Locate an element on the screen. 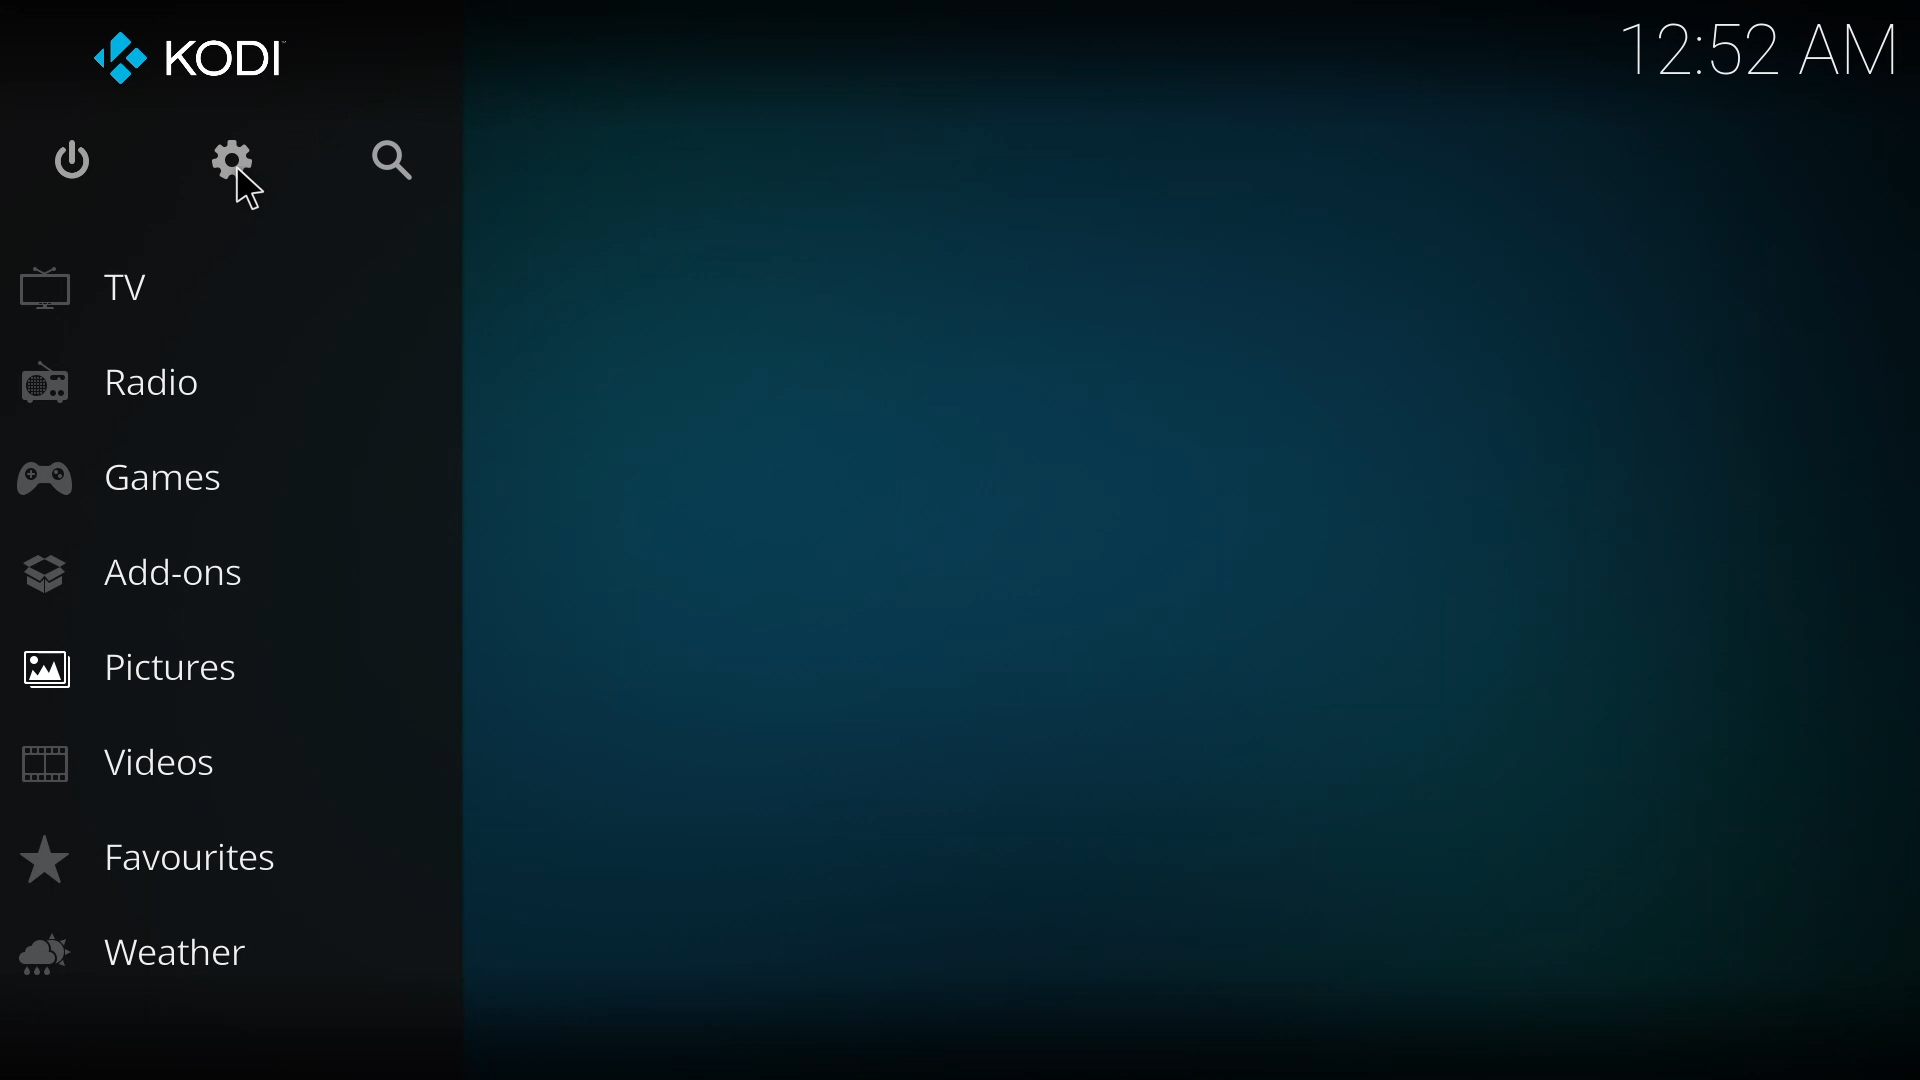 This screenshot has width=1920, height=1080. pictures is located at coordinates (136, 667).